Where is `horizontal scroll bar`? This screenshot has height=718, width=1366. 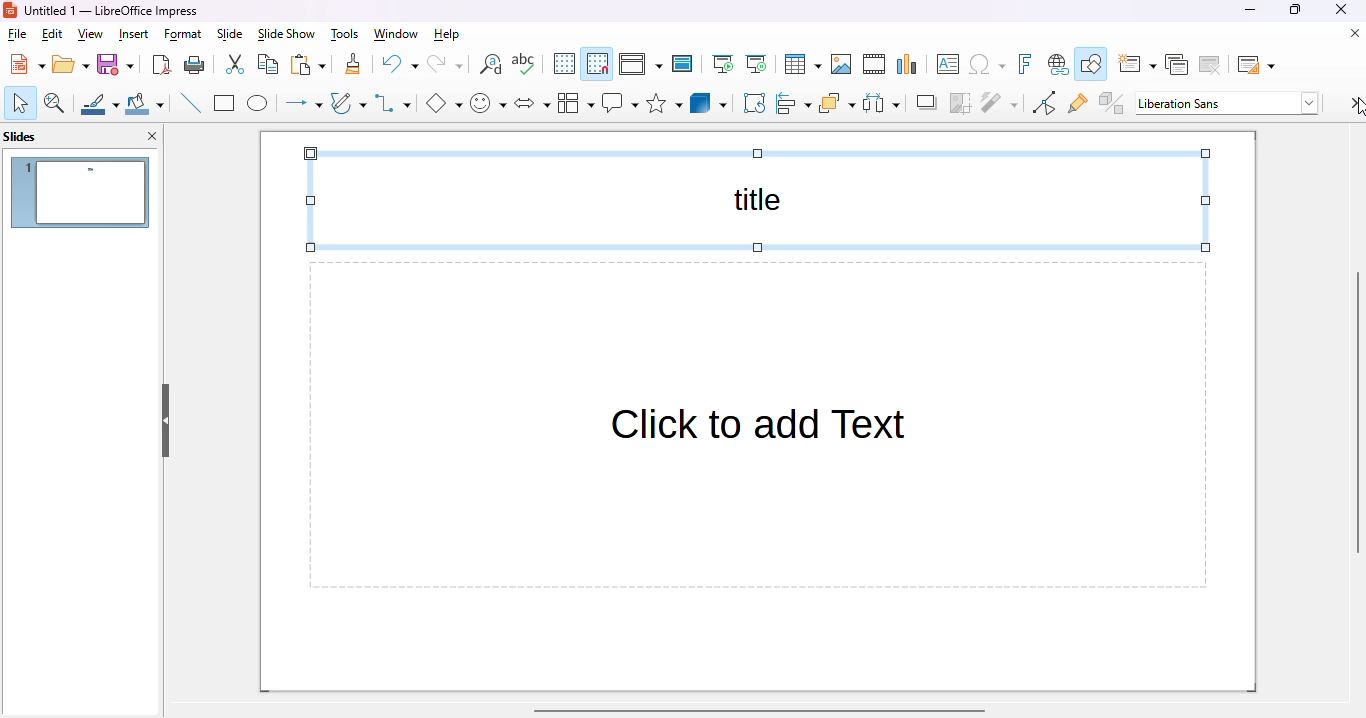
horizontal scroll bar is located at coordinates (762, 709).